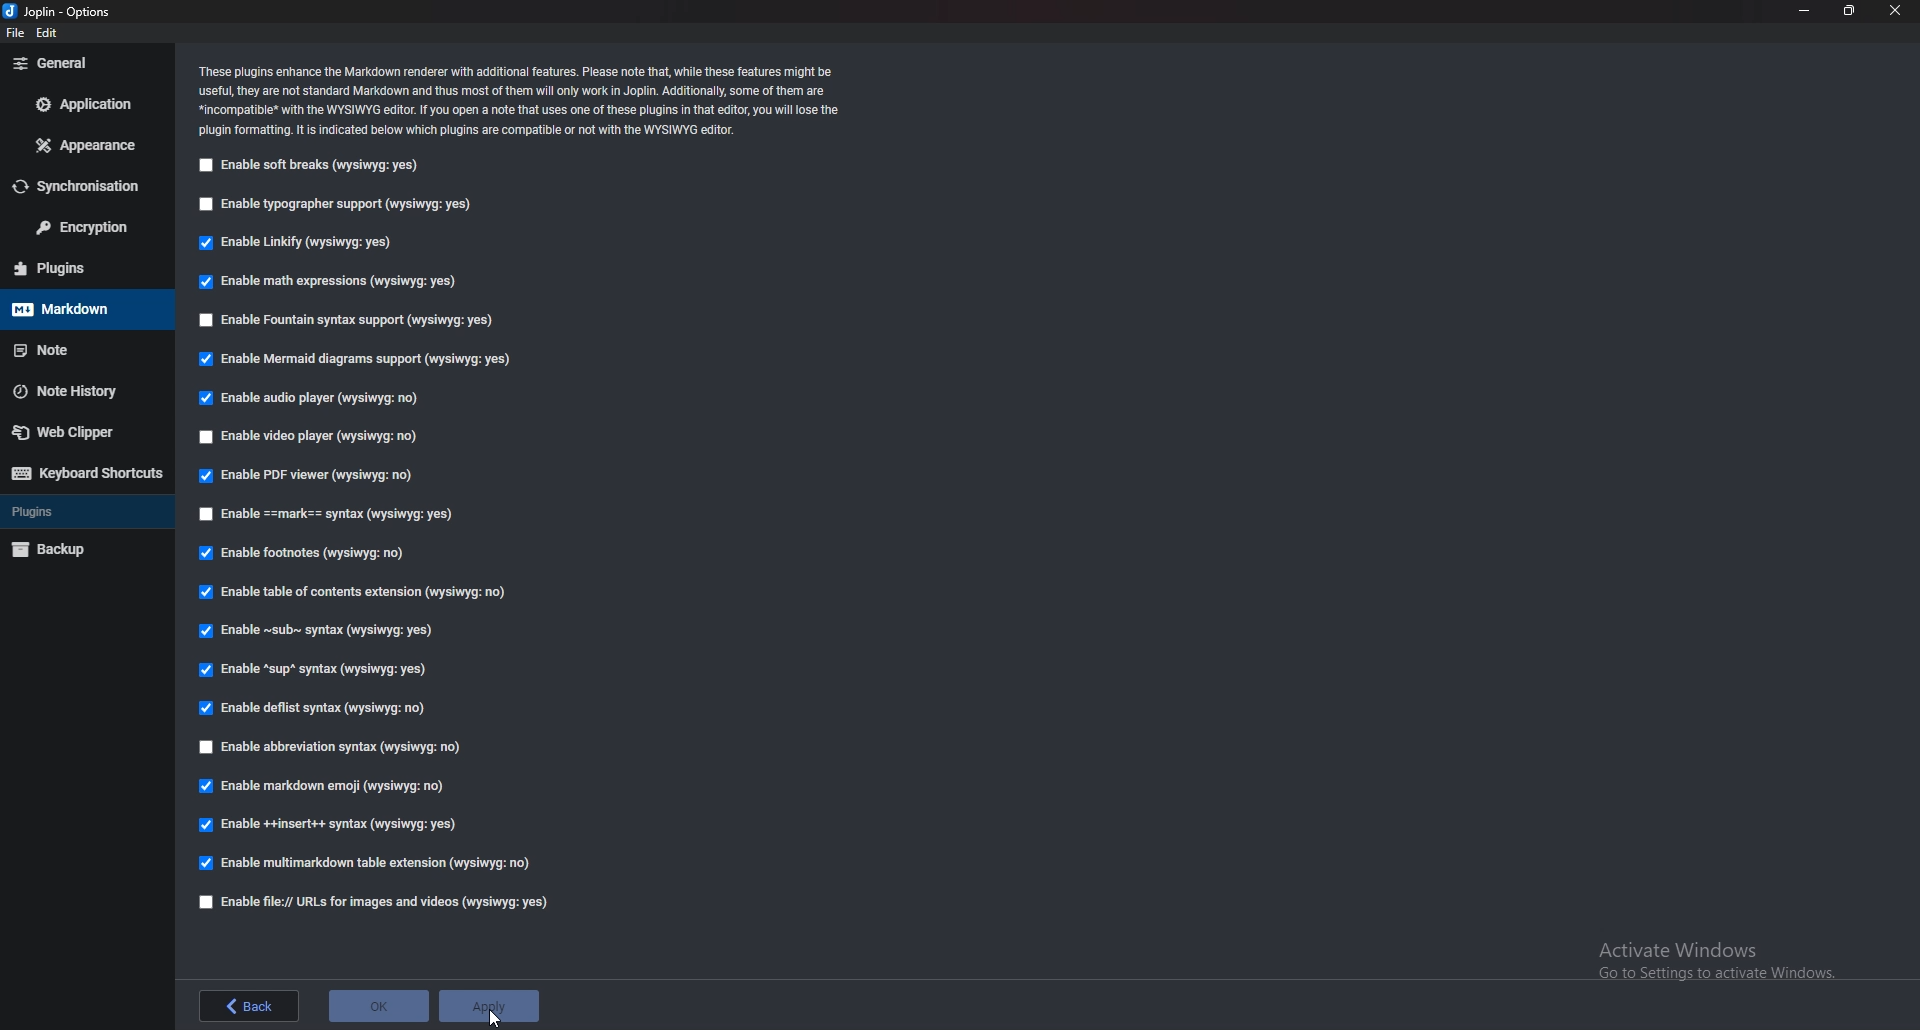  What do you see at coordinates (79, 63) in the screenshot?
I see `General` at bounding box center [79, 63].